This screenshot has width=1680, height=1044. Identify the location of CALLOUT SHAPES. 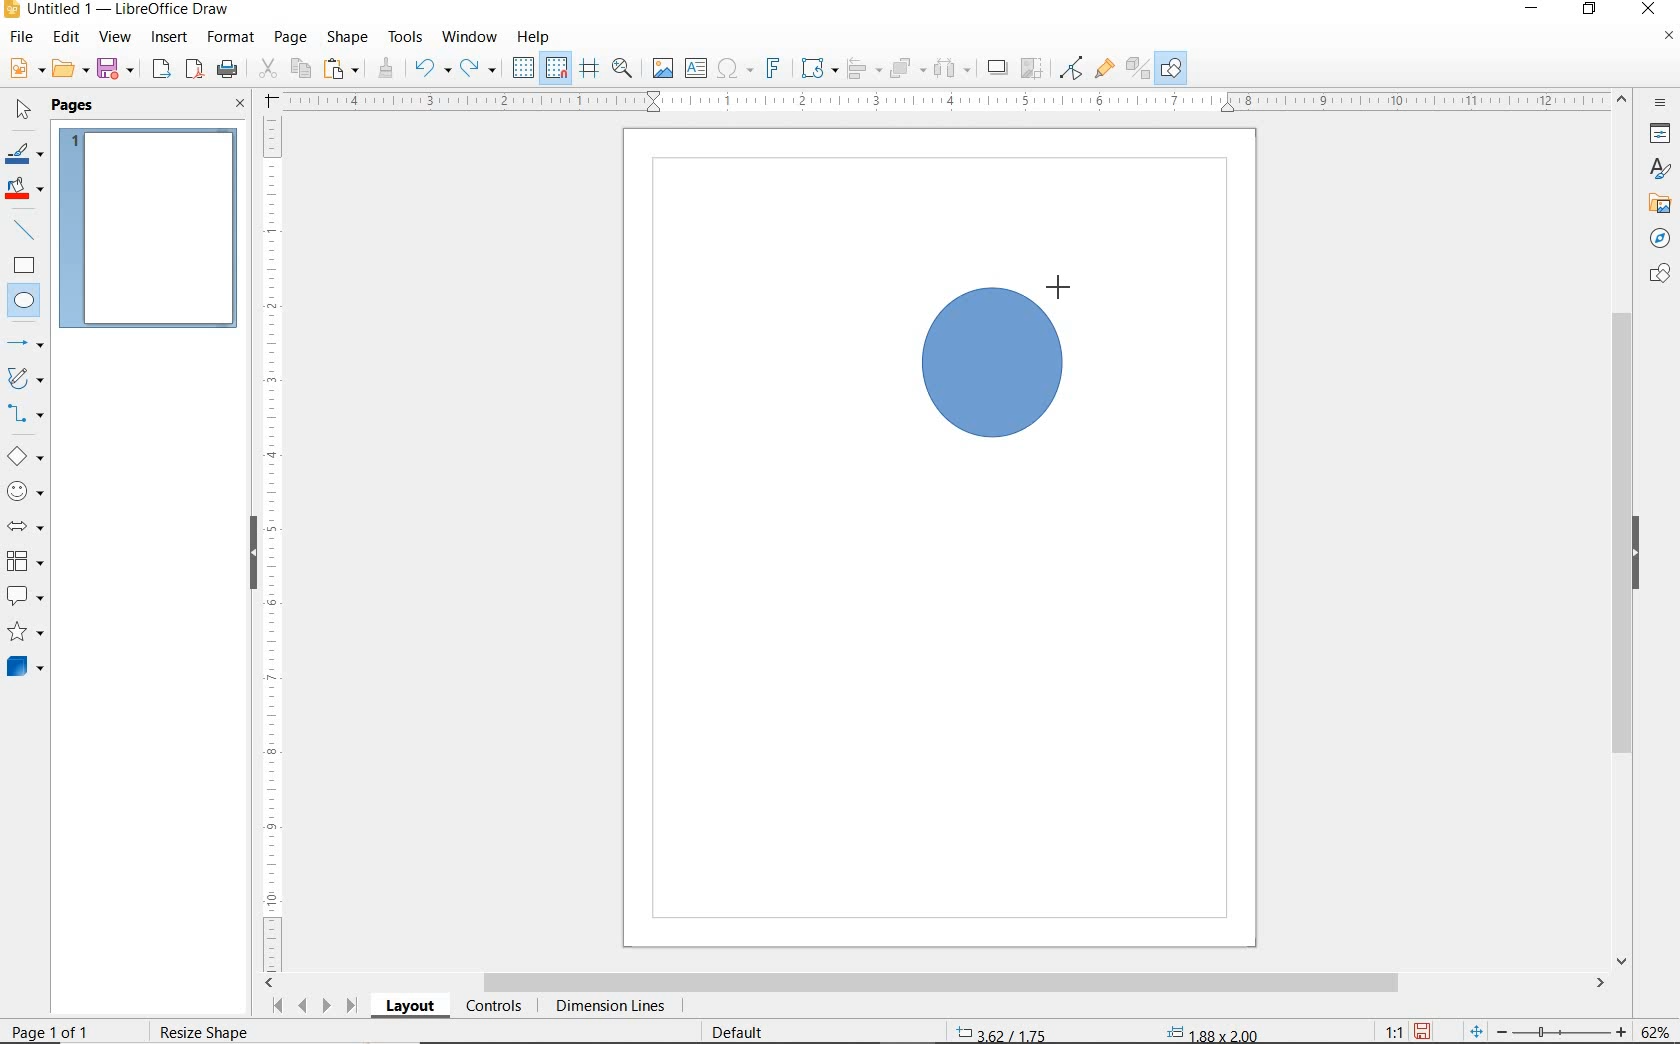
(24, 597).